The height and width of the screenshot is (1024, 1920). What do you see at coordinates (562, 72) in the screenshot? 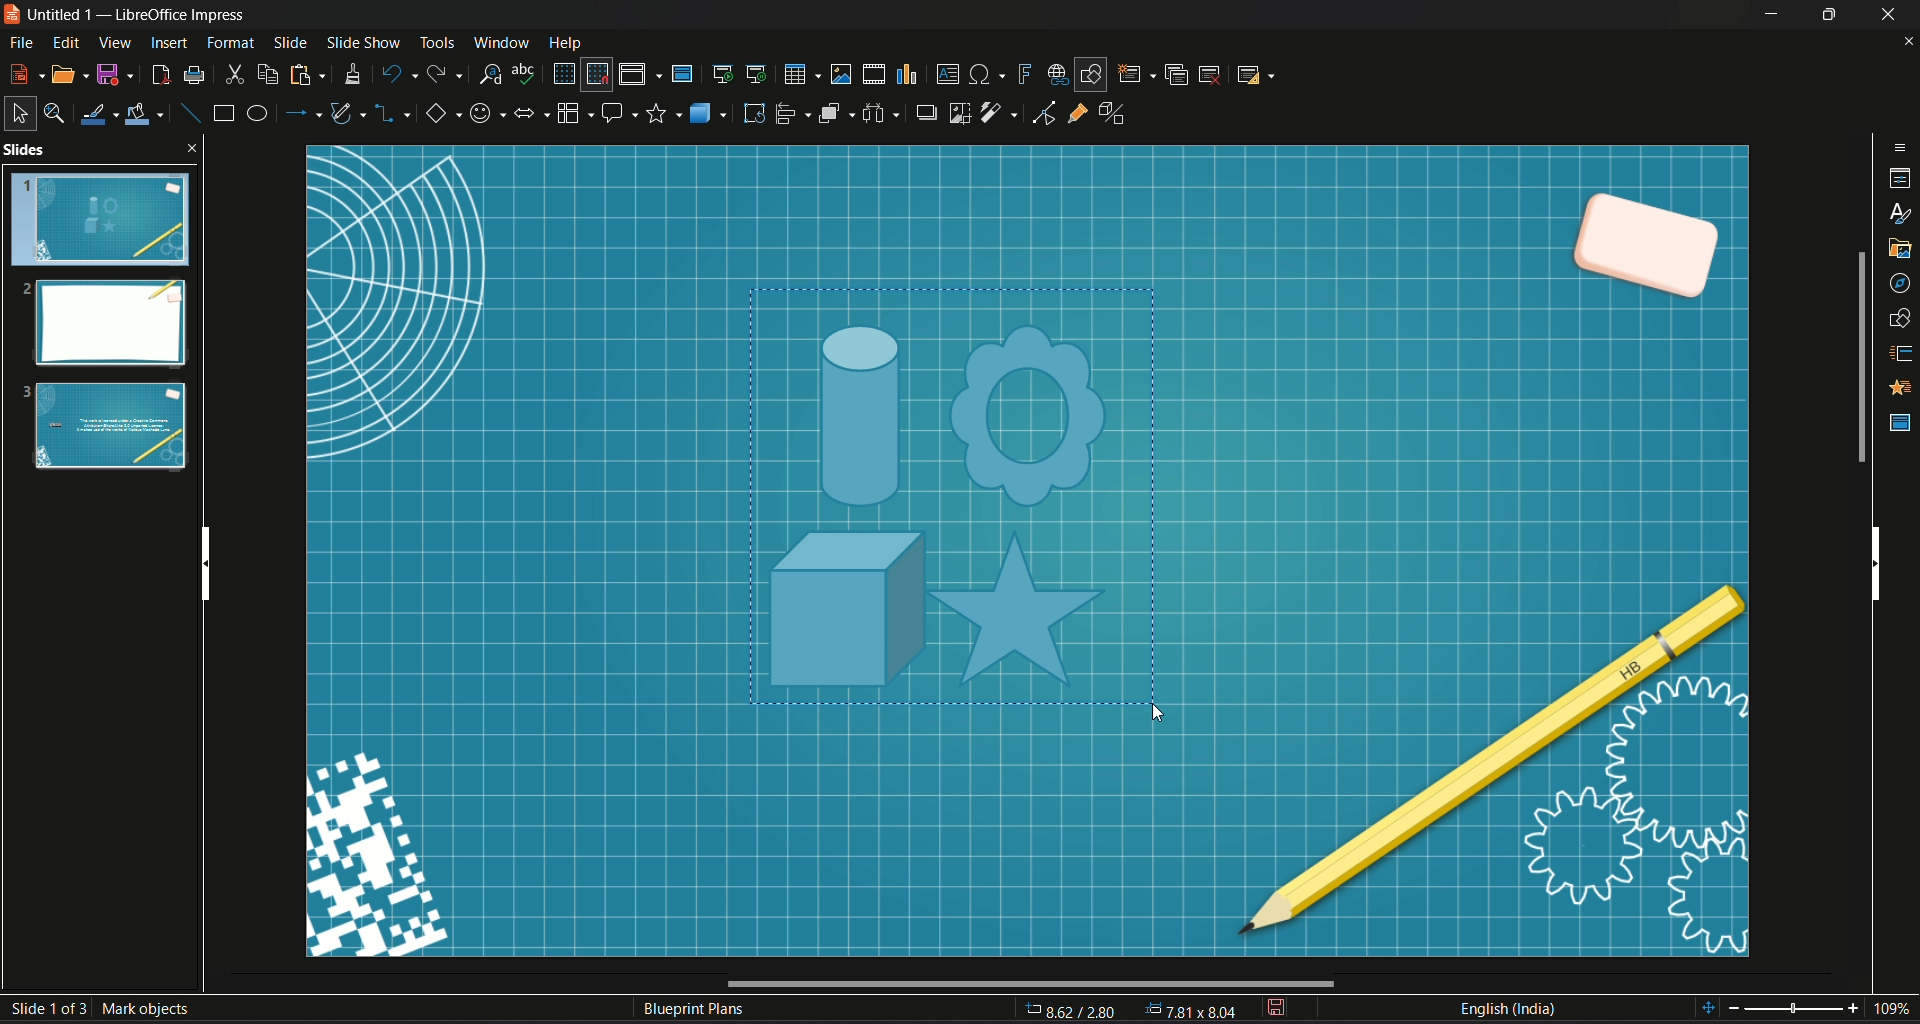
I see `display grid` at bounding box center [562, 72].